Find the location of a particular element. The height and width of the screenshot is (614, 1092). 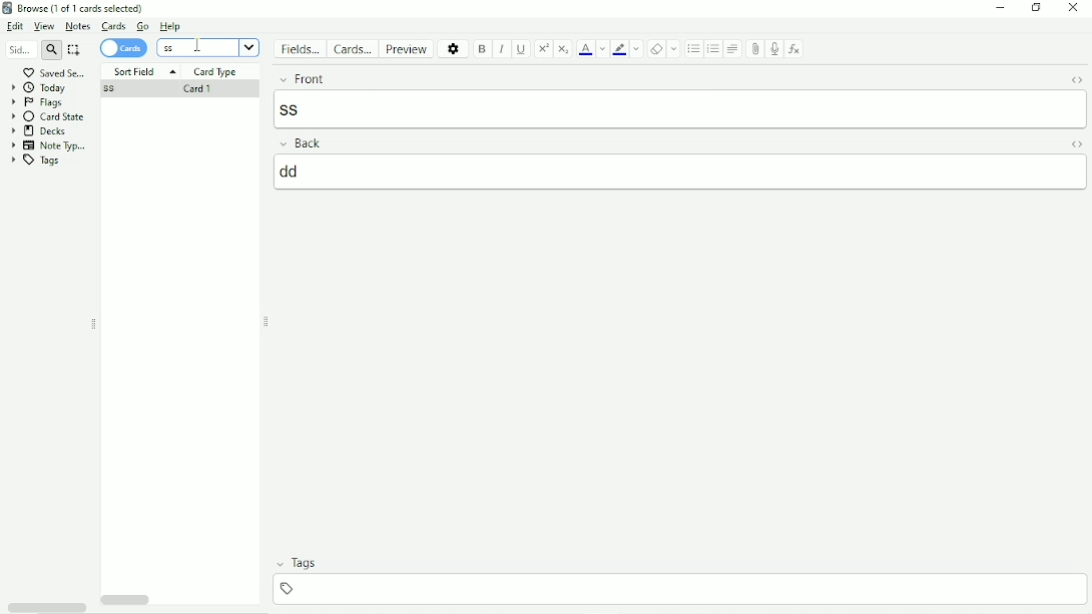

Cursor is located at coordinates (197, 45).